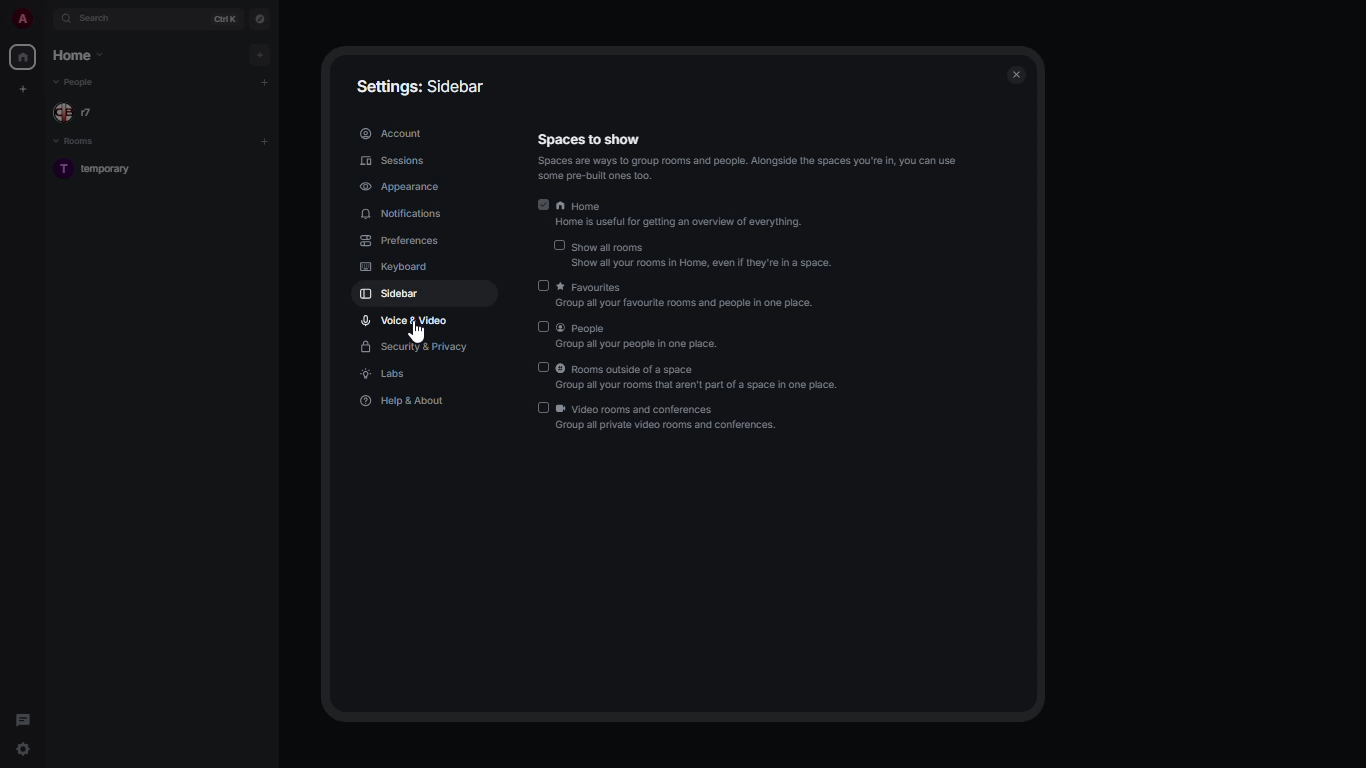 Image resolution: width=1366 pixels, height=768 pixels. I want to click on settings: sidebar, so click(420, 84).